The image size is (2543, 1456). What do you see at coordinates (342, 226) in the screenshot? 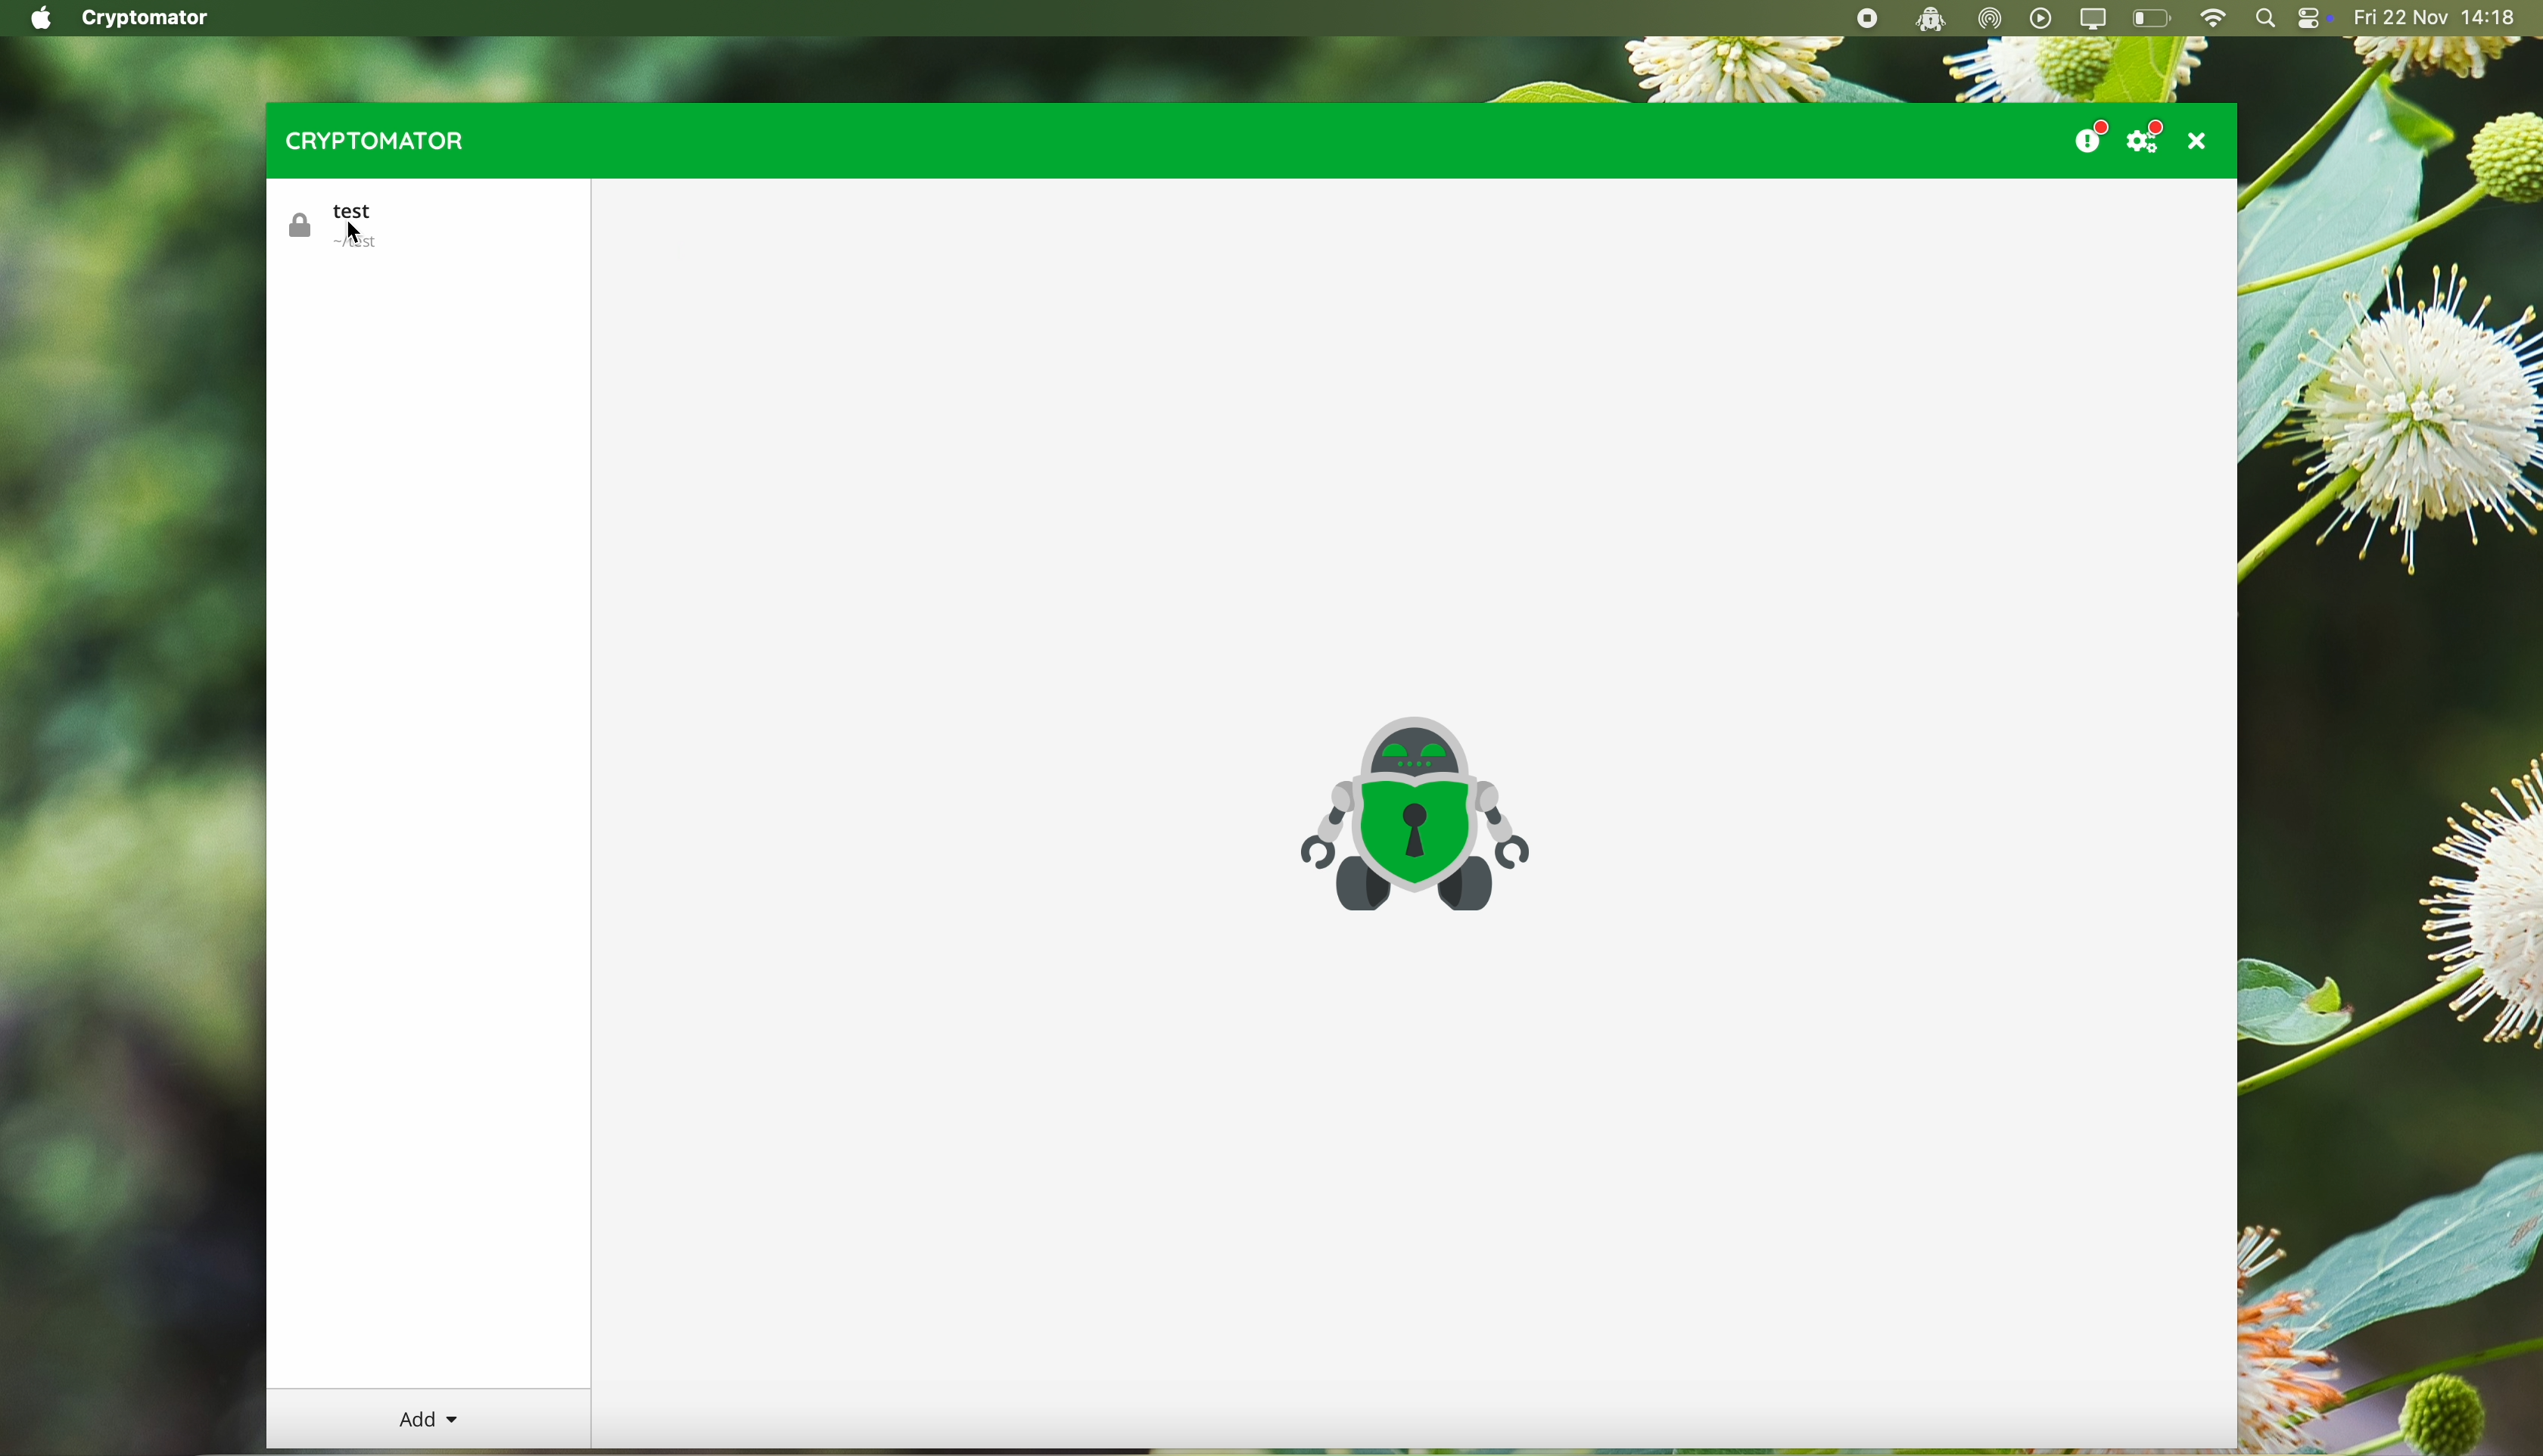
I see `test vault` at bounding box center [342, 226].